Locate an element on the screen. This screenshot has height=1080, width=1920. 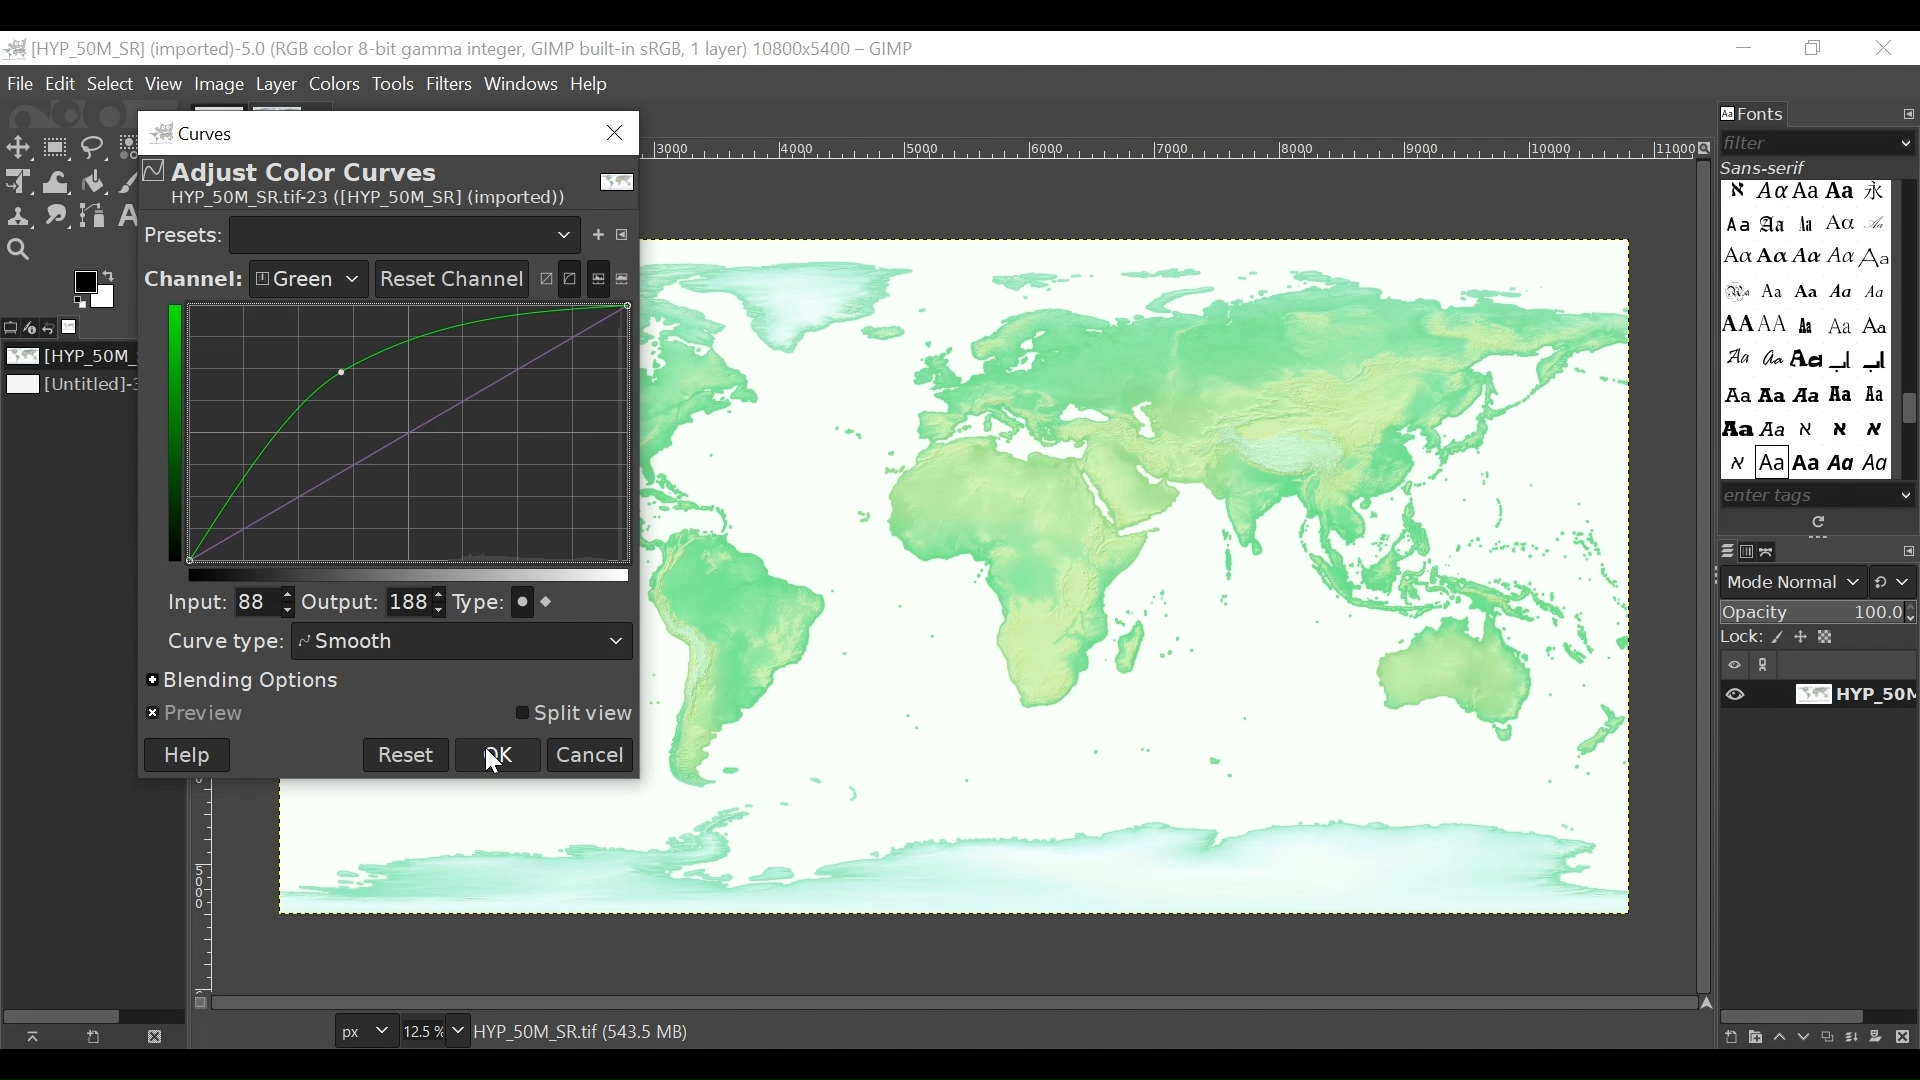
Item visibility is located at coordinates (1819, 665).